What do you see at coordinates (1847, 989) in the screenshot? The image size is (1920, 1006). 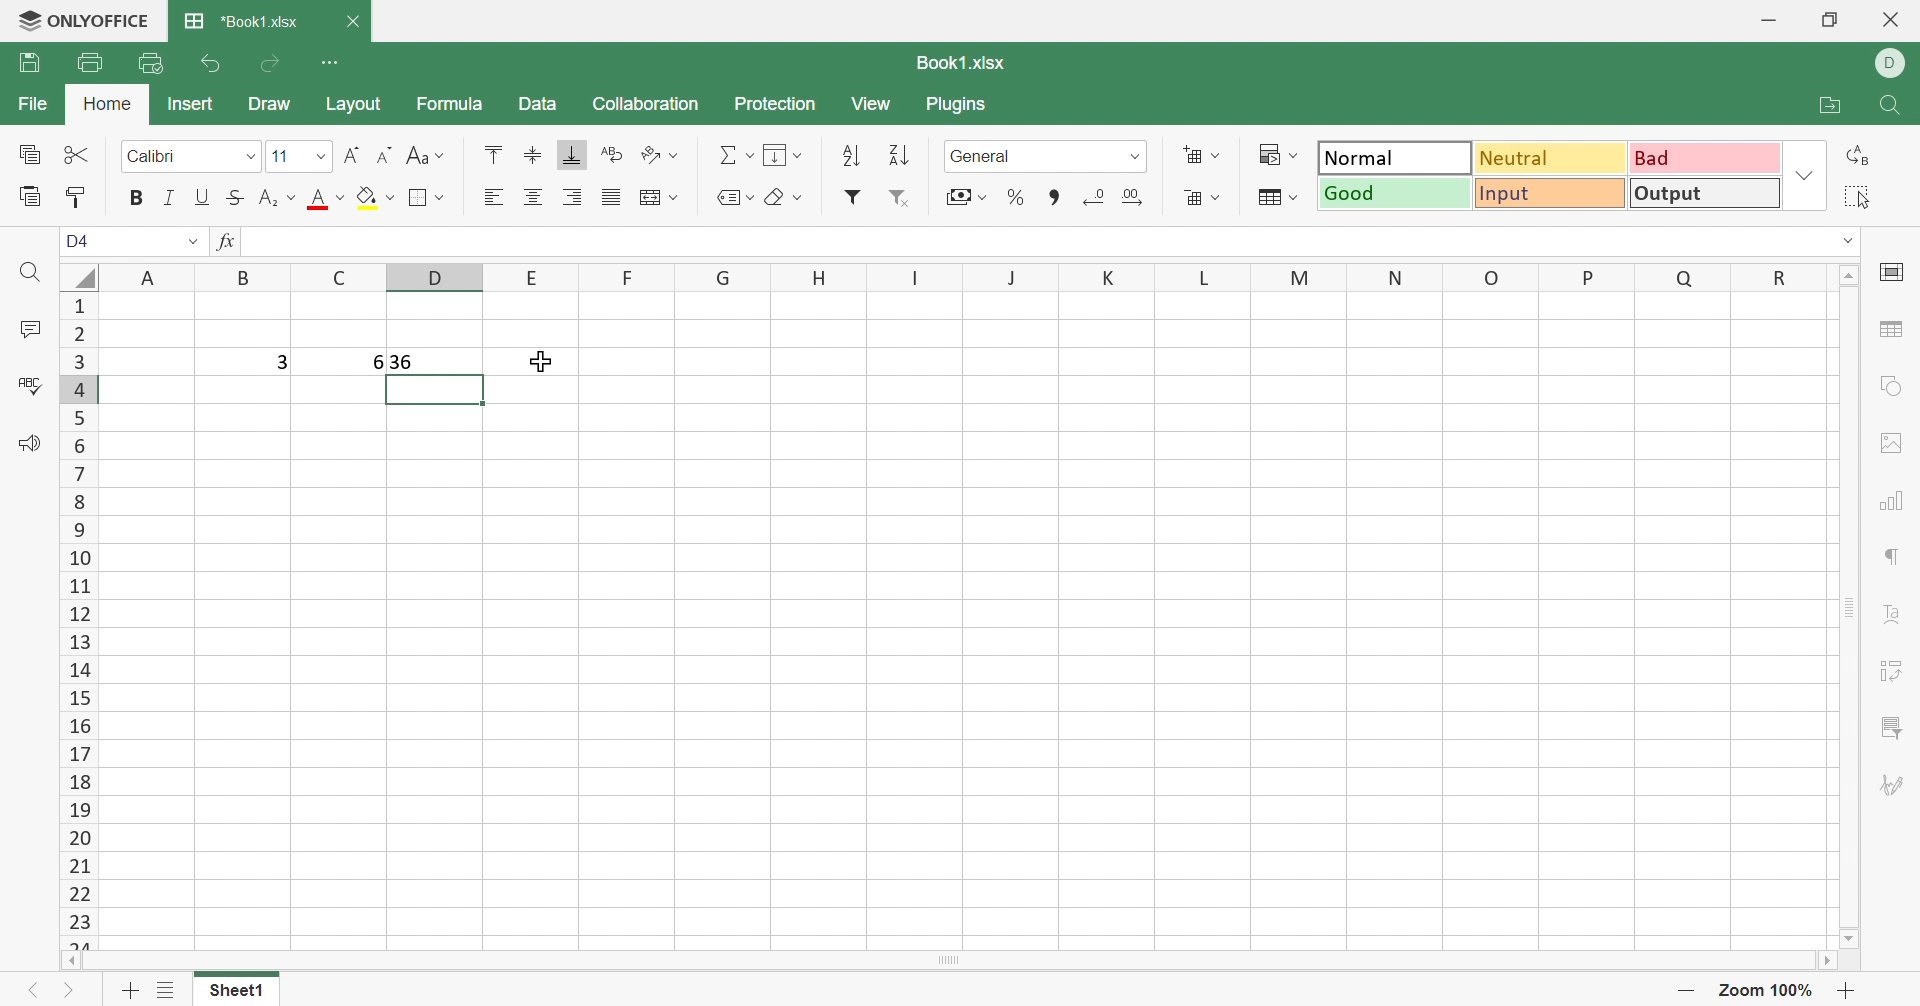 I see `Zoom in` at bounding box center [1847, 989].